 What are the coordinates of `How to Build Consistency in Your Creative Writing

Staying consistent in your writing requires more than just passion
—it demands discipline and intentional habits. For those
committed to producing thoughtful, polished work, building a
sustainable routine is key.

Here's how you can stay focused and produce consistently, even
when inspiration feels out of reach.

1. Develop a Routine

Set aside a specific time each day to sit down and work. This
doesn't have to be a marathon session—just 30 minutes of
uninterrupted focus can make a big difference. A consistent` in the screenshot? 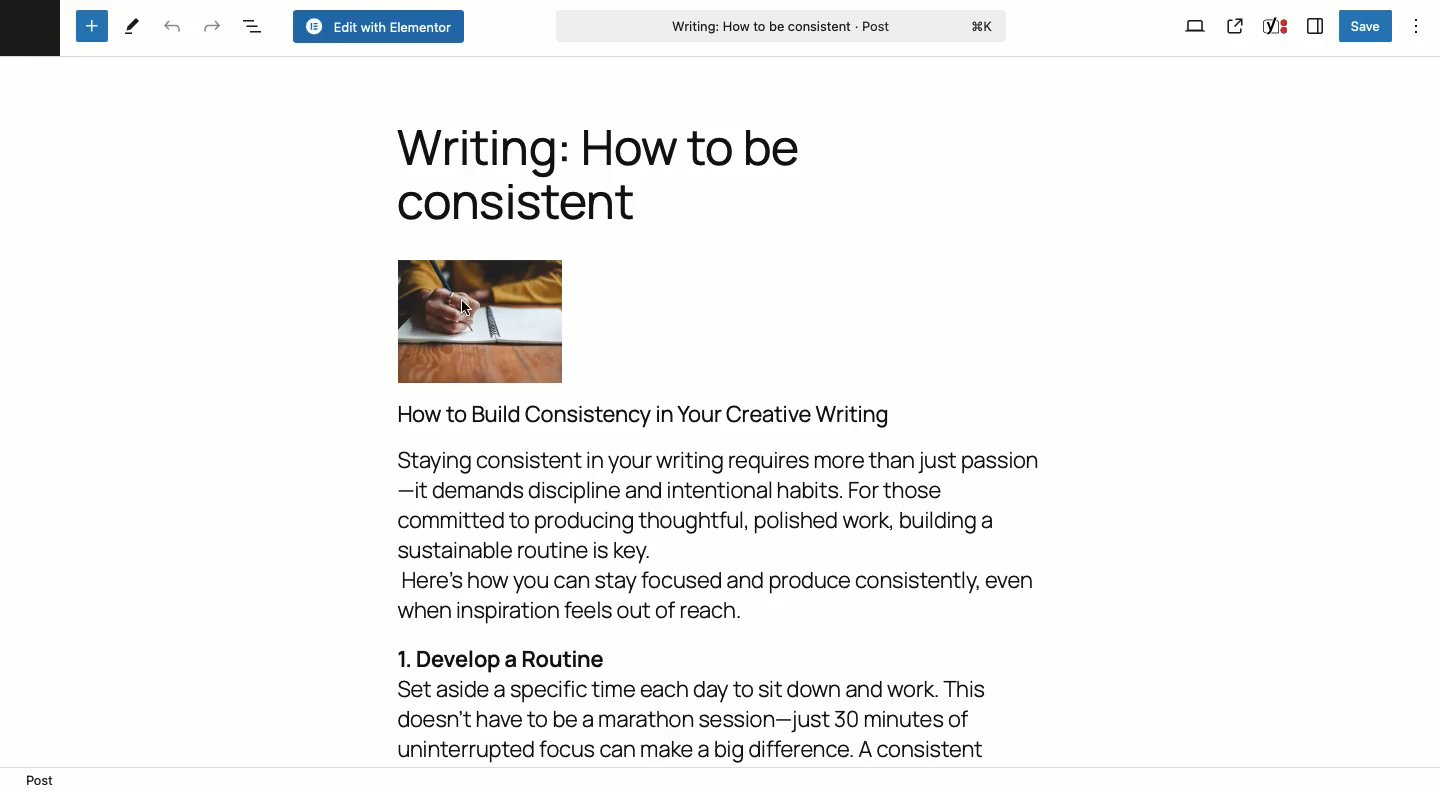 It's located at (718, 583).